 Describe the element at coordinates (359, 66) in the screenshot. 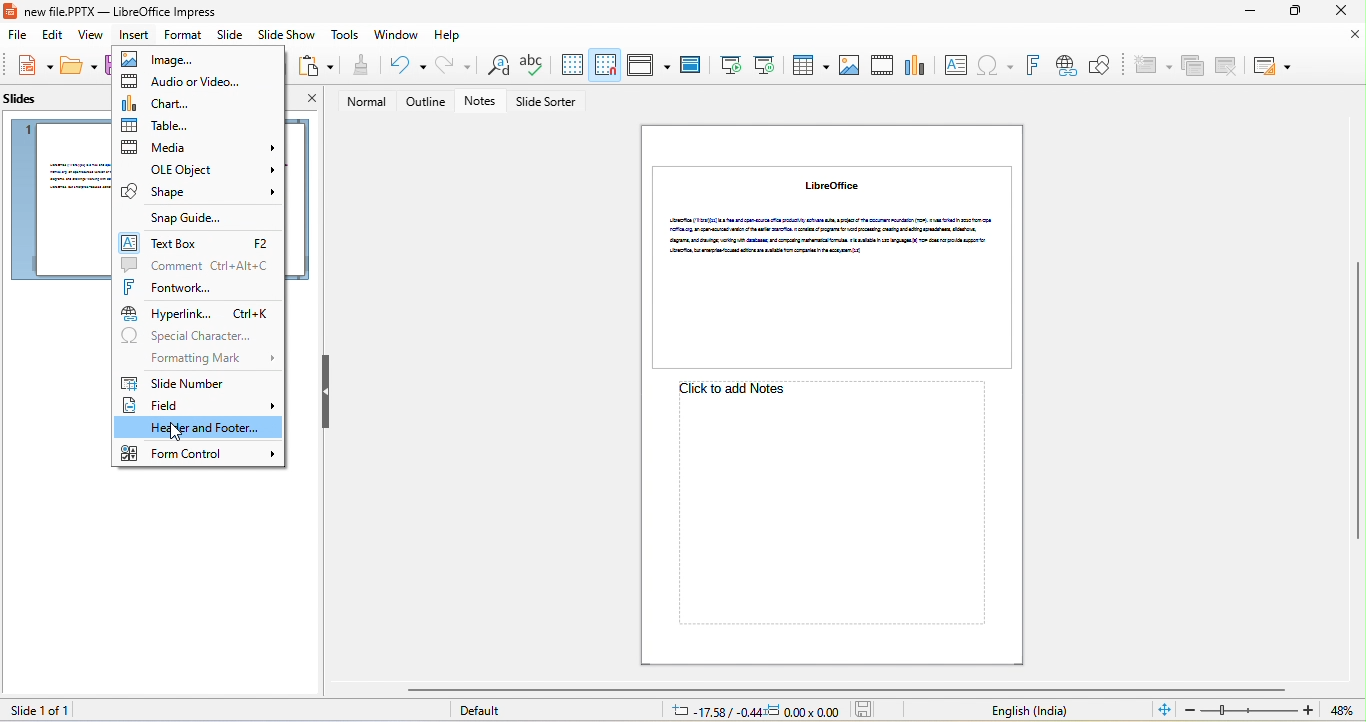

I see `clone formatting` at that location.